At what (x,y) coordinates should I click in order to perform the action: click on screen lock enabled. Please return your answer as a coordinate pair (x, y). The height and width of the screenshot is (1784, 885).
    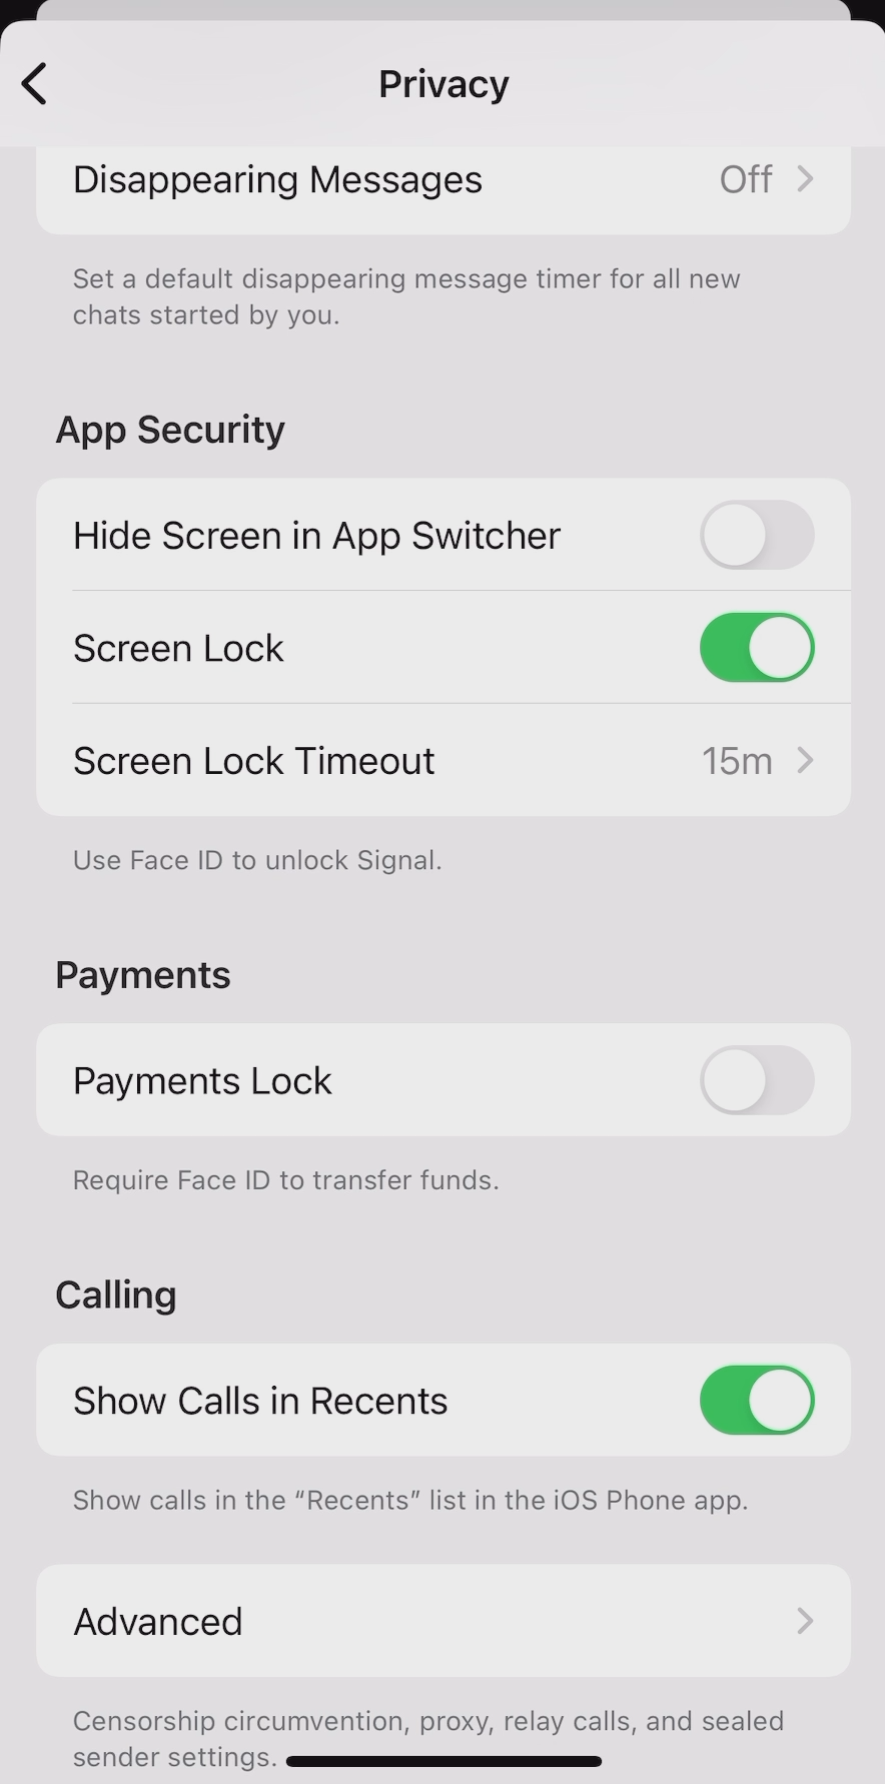
    Looking at the image, I should click on (446, 656).